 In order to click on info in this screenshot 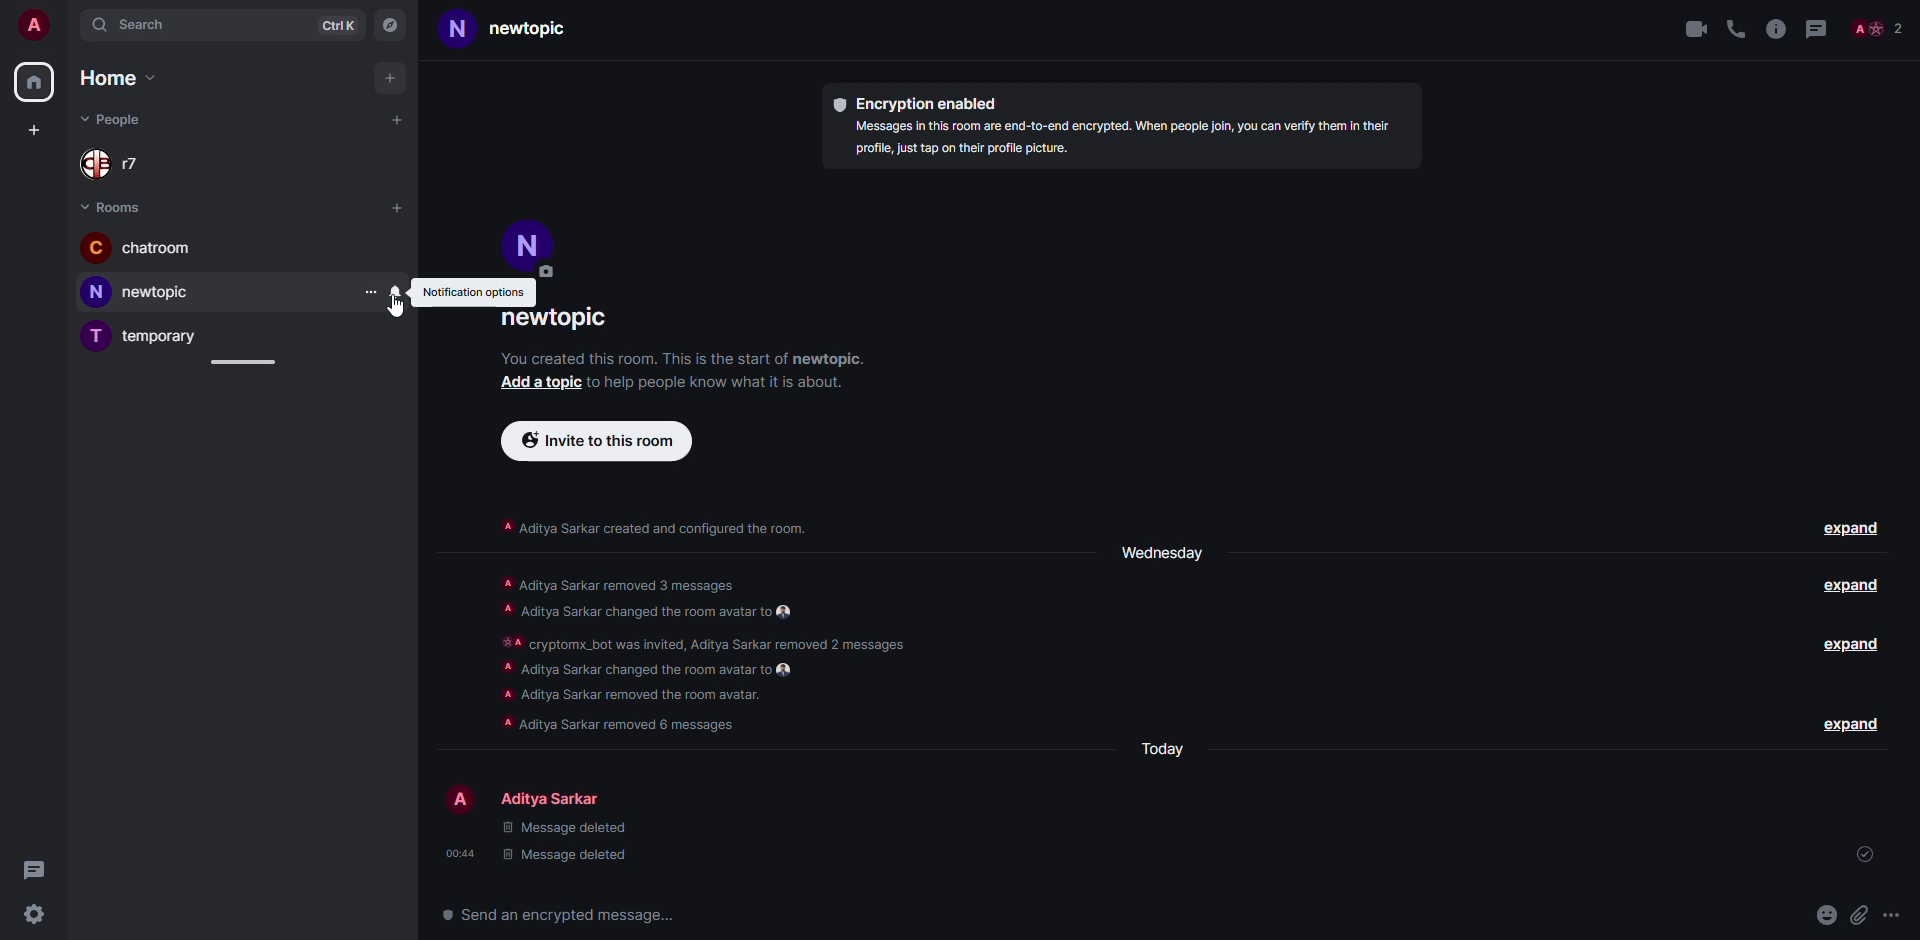, I will do `click(1776, 28)`.